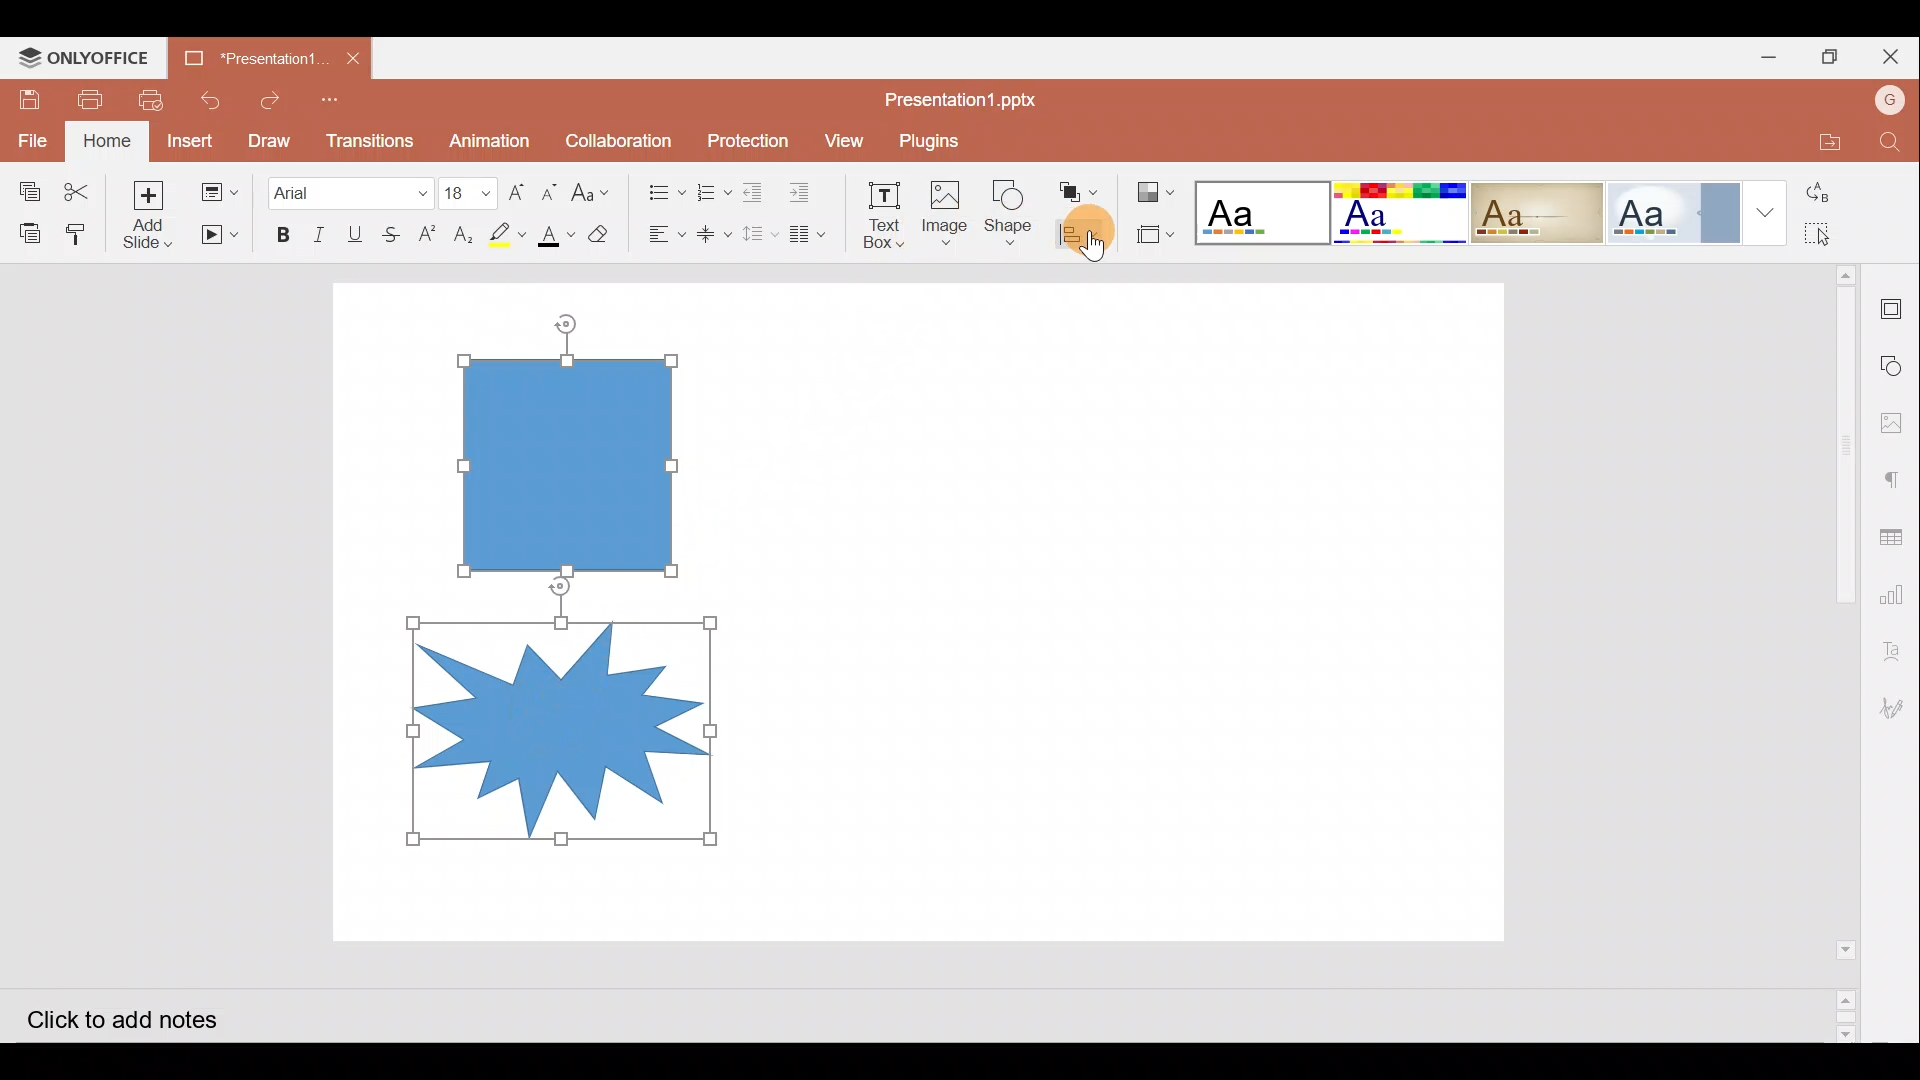 The image size is (1920, 1080). What do you see at coordinates (563, 727) in the screenshot?
I see `Object 2` at bounding box center [563, 727].